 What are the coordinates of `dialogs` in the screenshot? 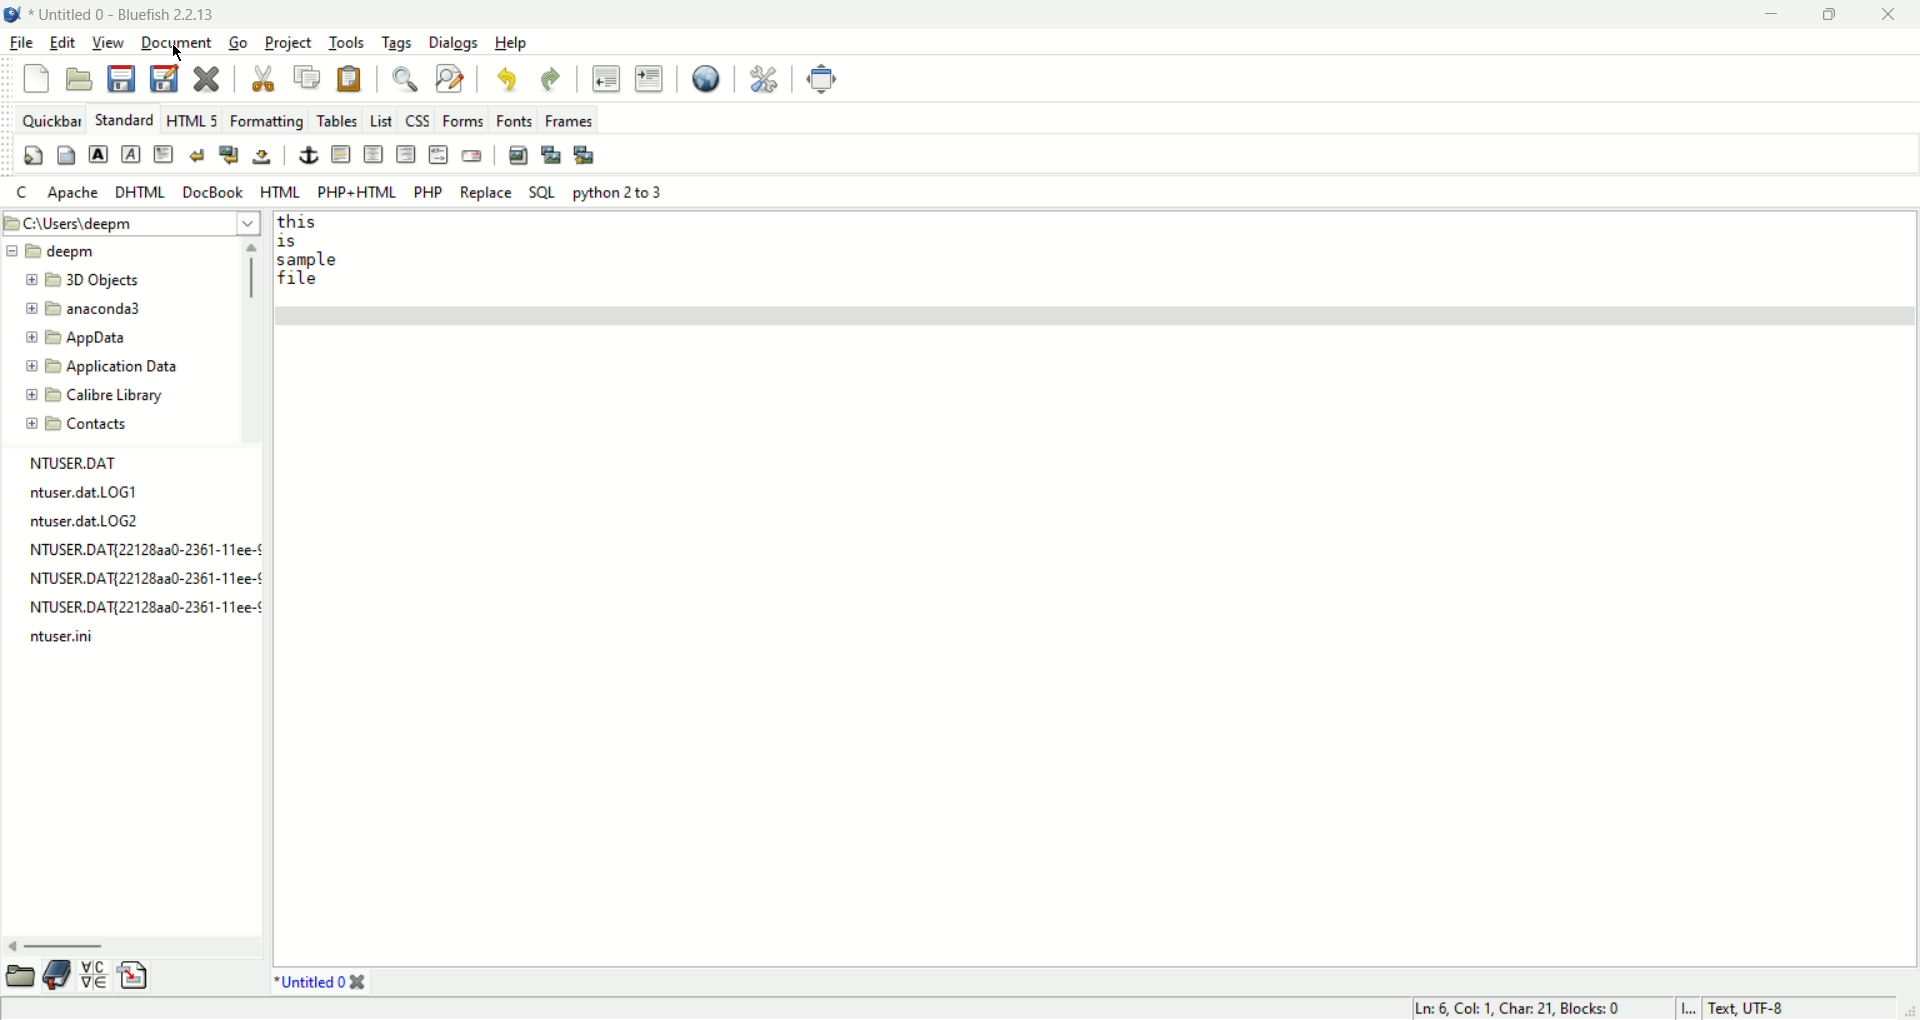 It's located at (453, 43).